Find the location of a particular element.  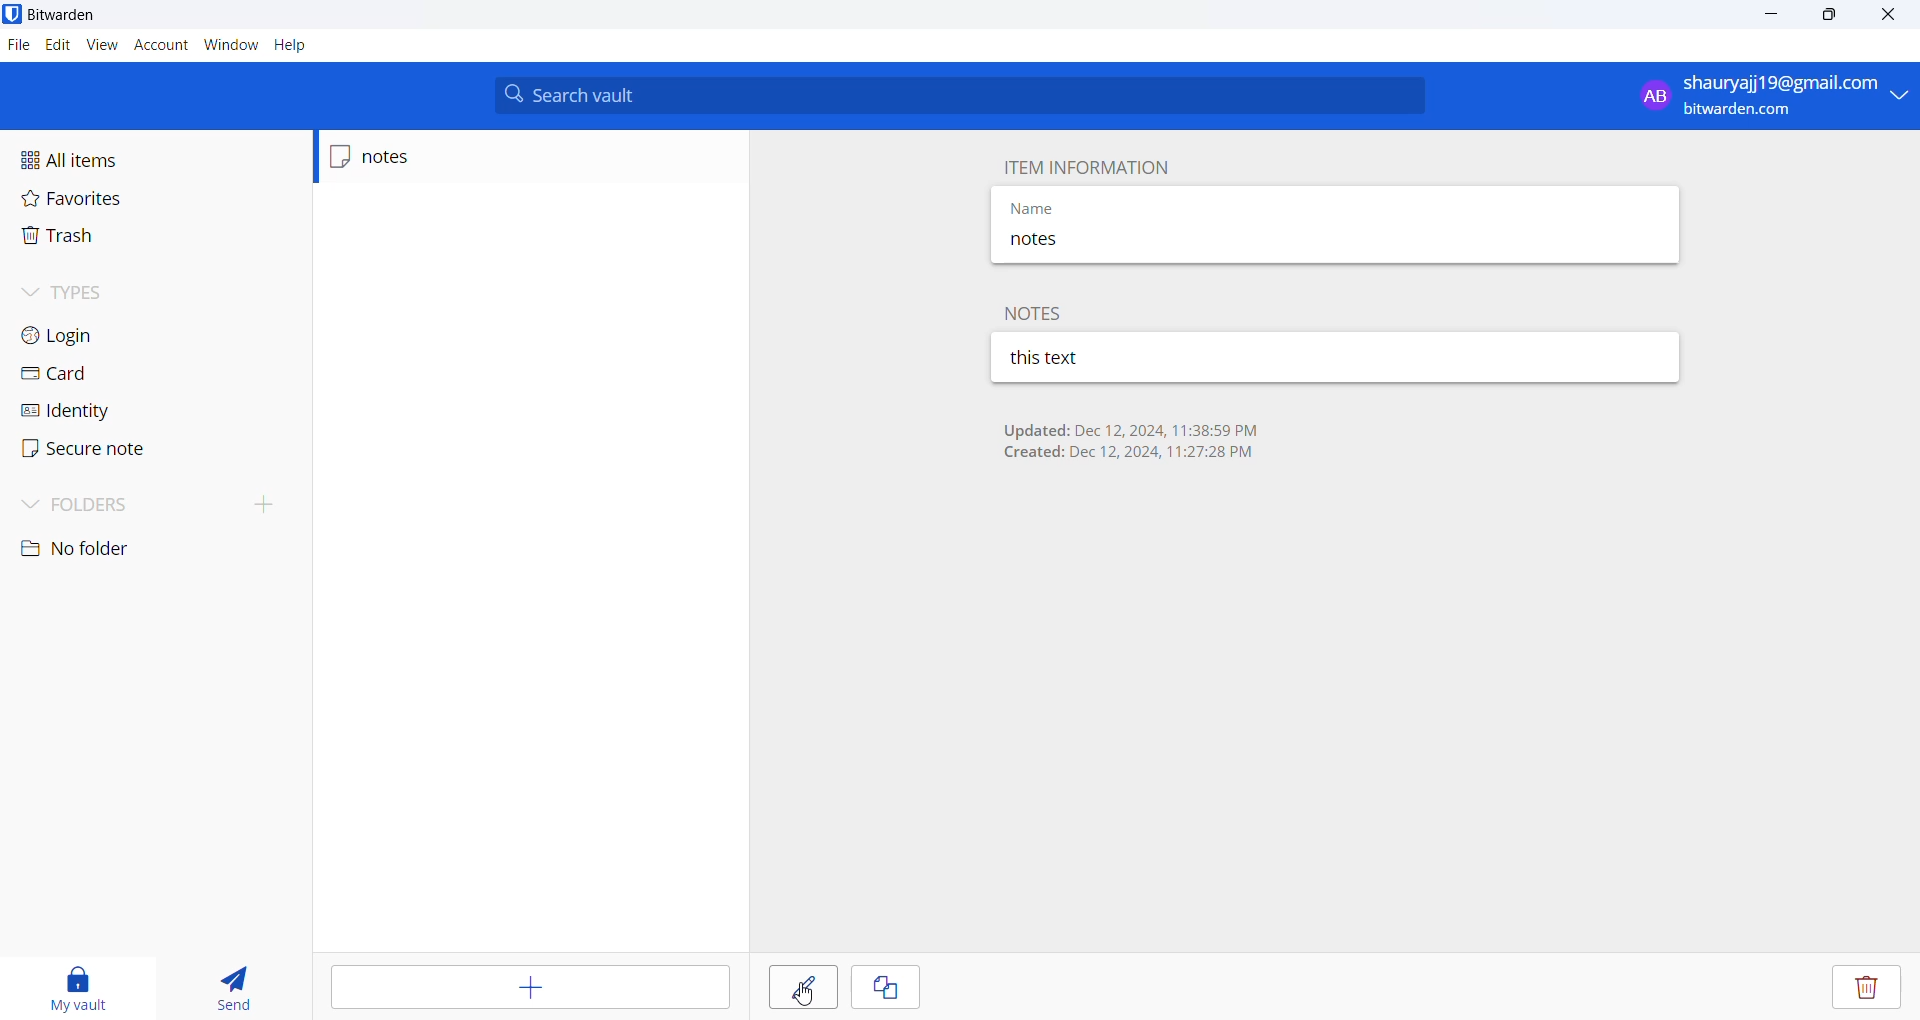

card is located at coordinates (87, 378).